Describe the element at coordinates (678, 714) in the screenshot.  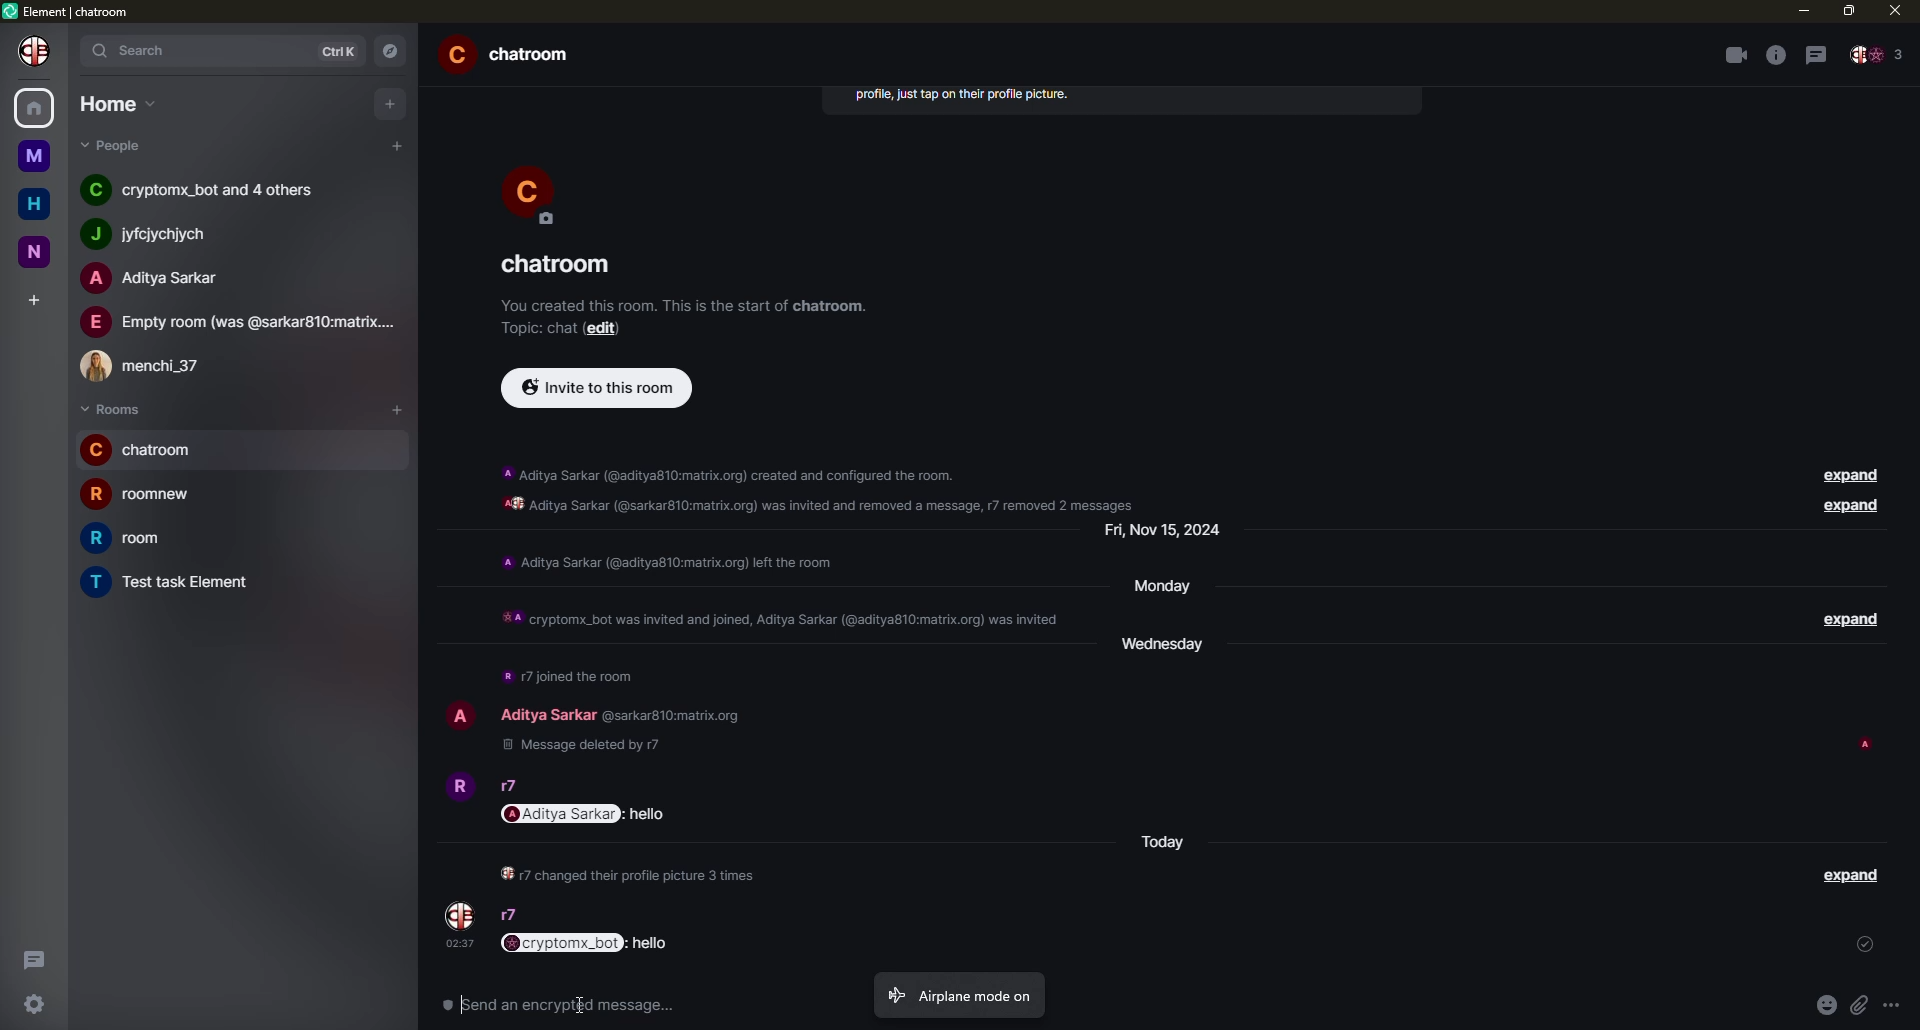
I see `id` at that location.